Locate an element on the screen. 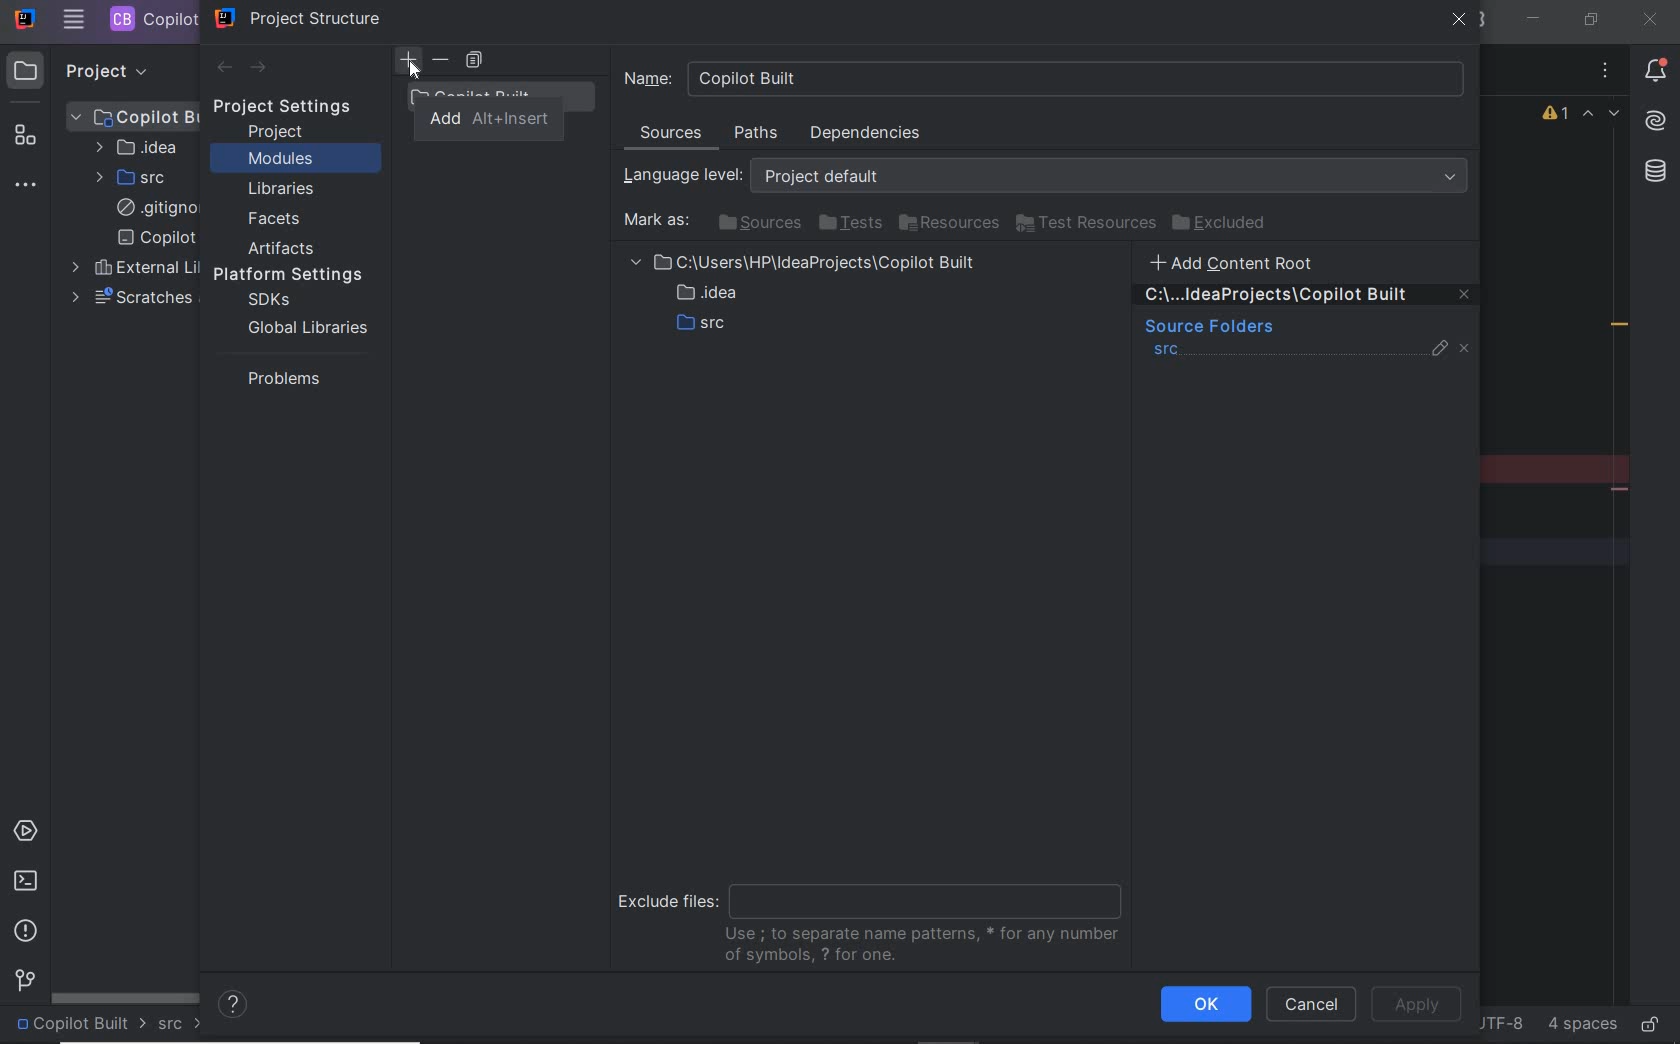 The height and width of the screenshot is (1044, 1680). tests is located at coordinates (850, 224).